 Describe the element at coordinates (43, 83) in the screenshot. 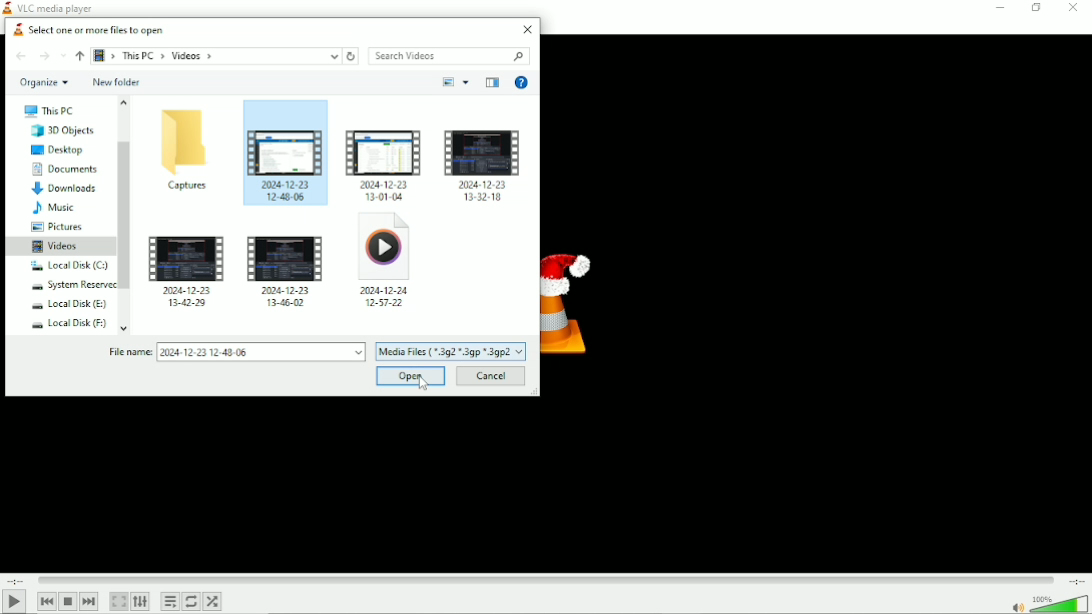

I see `Organize` at that location.